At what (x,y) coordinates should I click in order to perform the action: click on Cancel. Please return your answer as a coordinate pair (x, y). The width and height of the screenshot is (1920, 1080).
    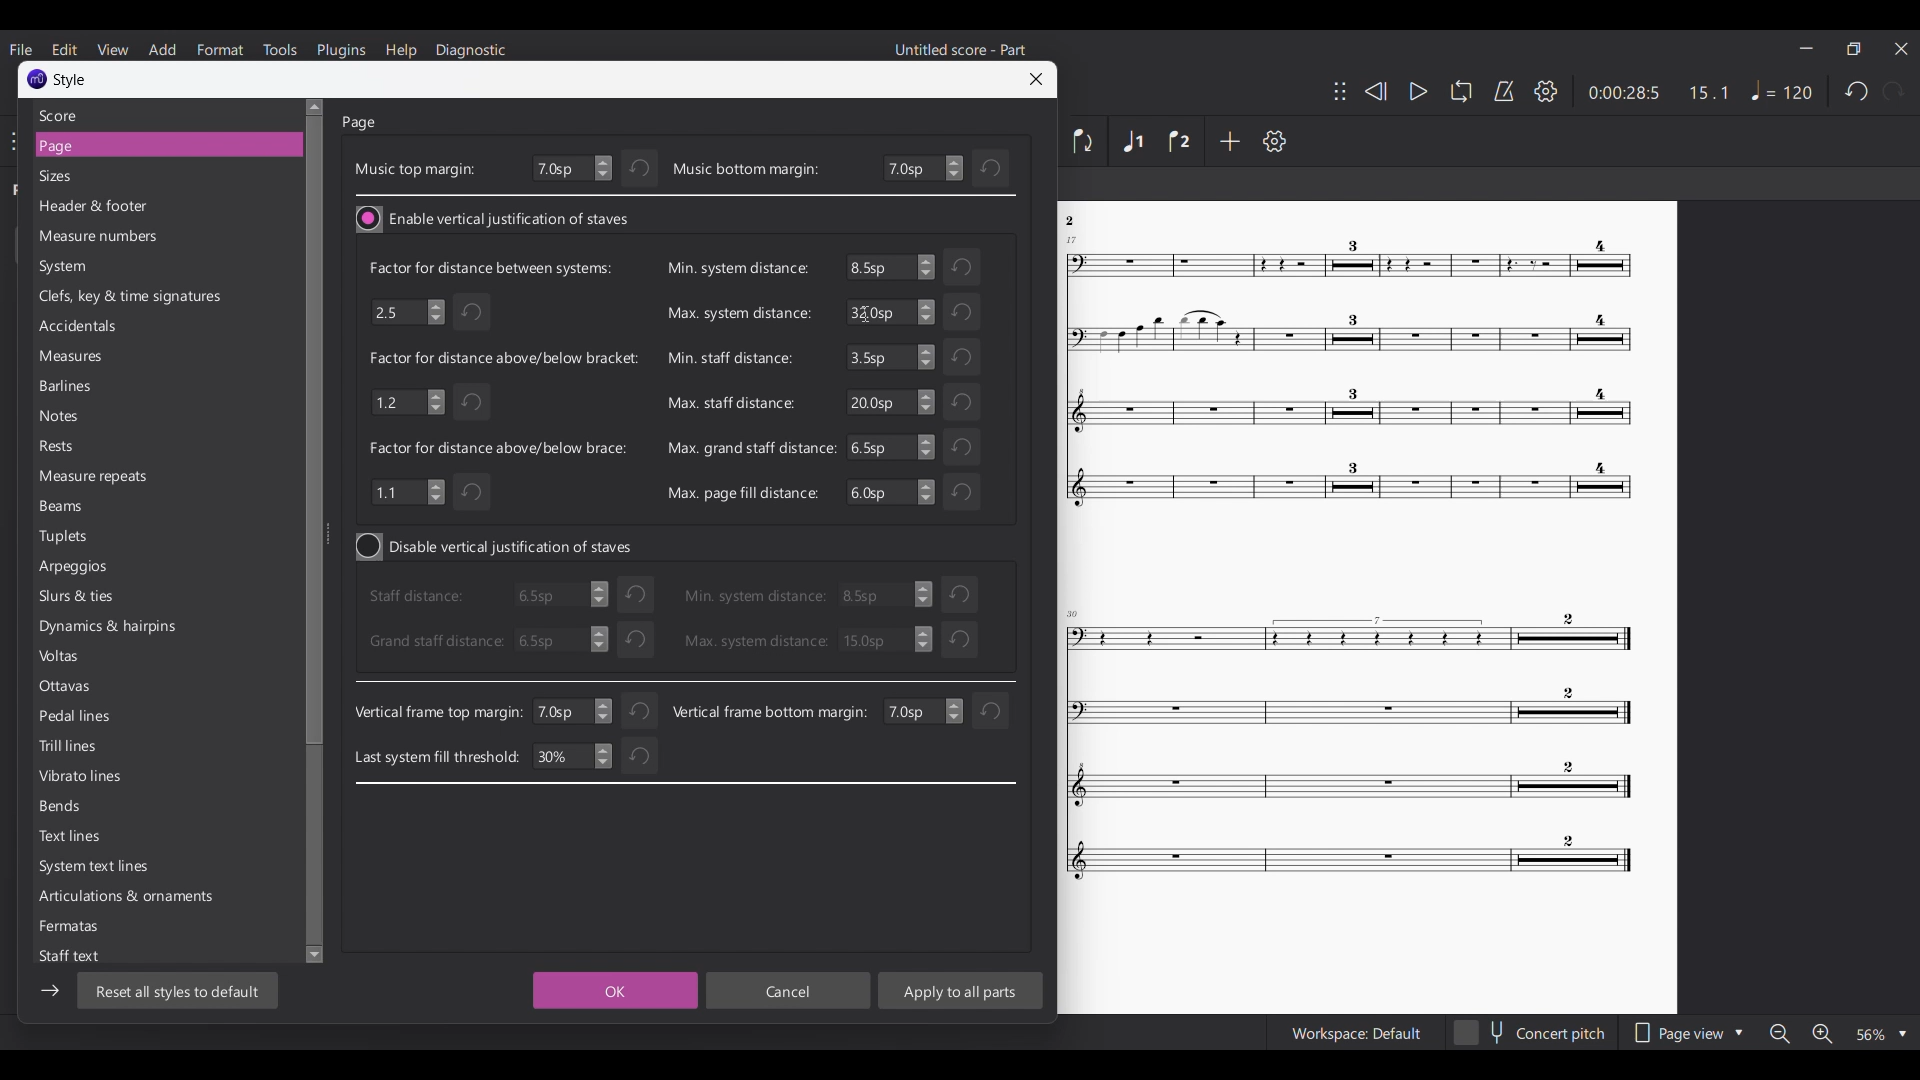
    Looking at the image, I should click on (789, 991).